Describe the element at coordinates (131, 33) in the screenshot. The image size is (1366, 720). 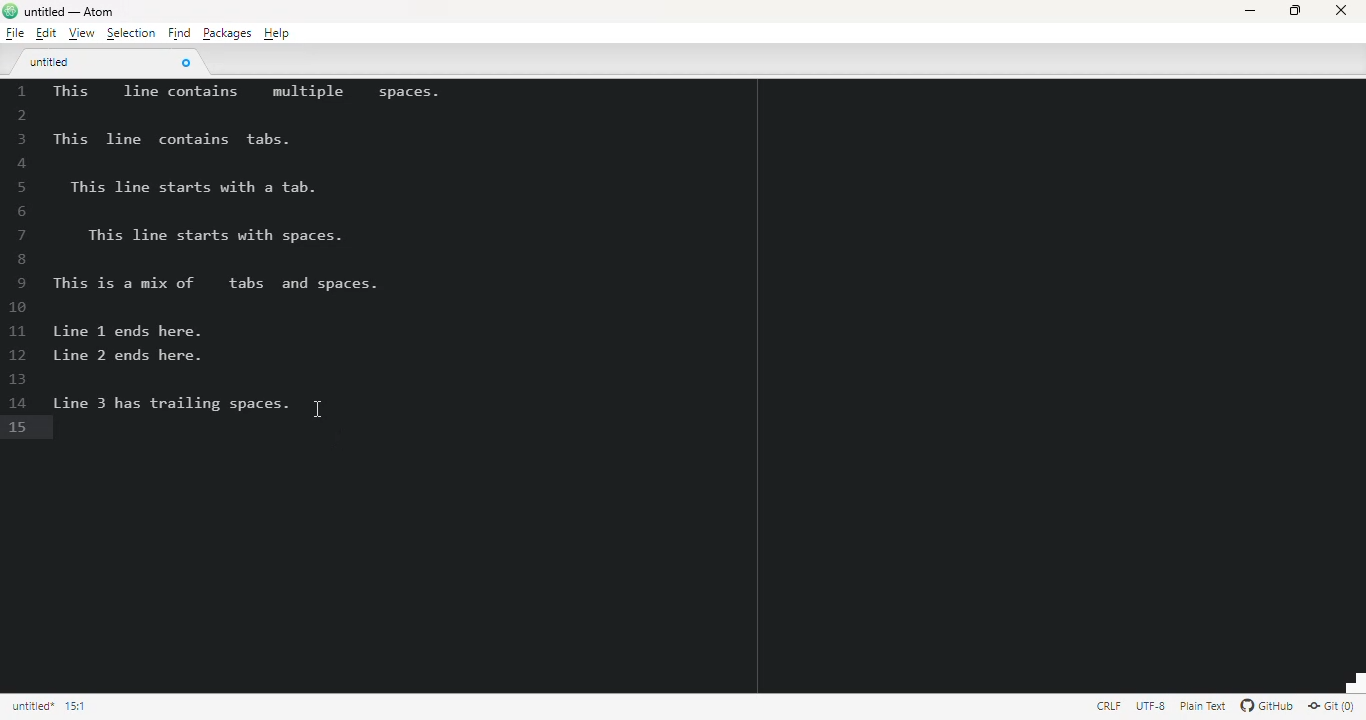
I see `selection` at that location.